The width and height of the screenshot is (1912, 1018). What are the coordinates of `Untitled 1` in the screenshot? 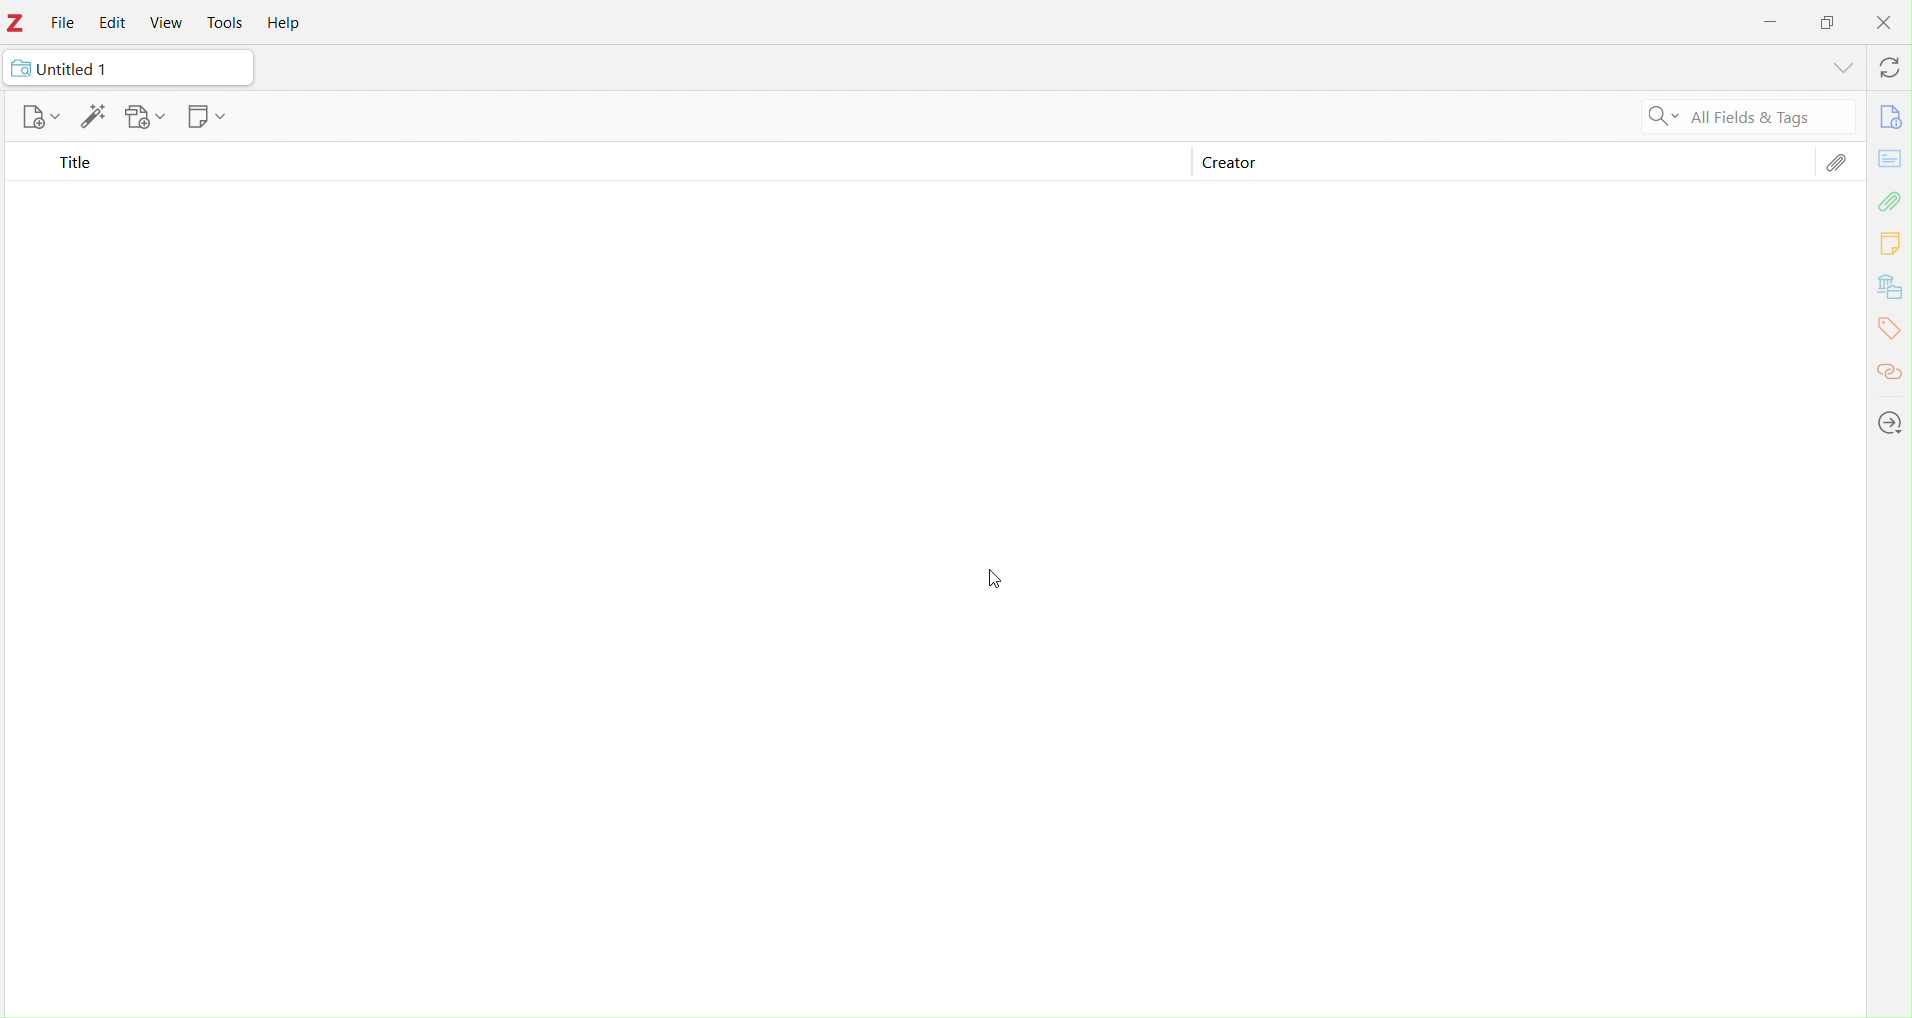 It's located at (74, 68).